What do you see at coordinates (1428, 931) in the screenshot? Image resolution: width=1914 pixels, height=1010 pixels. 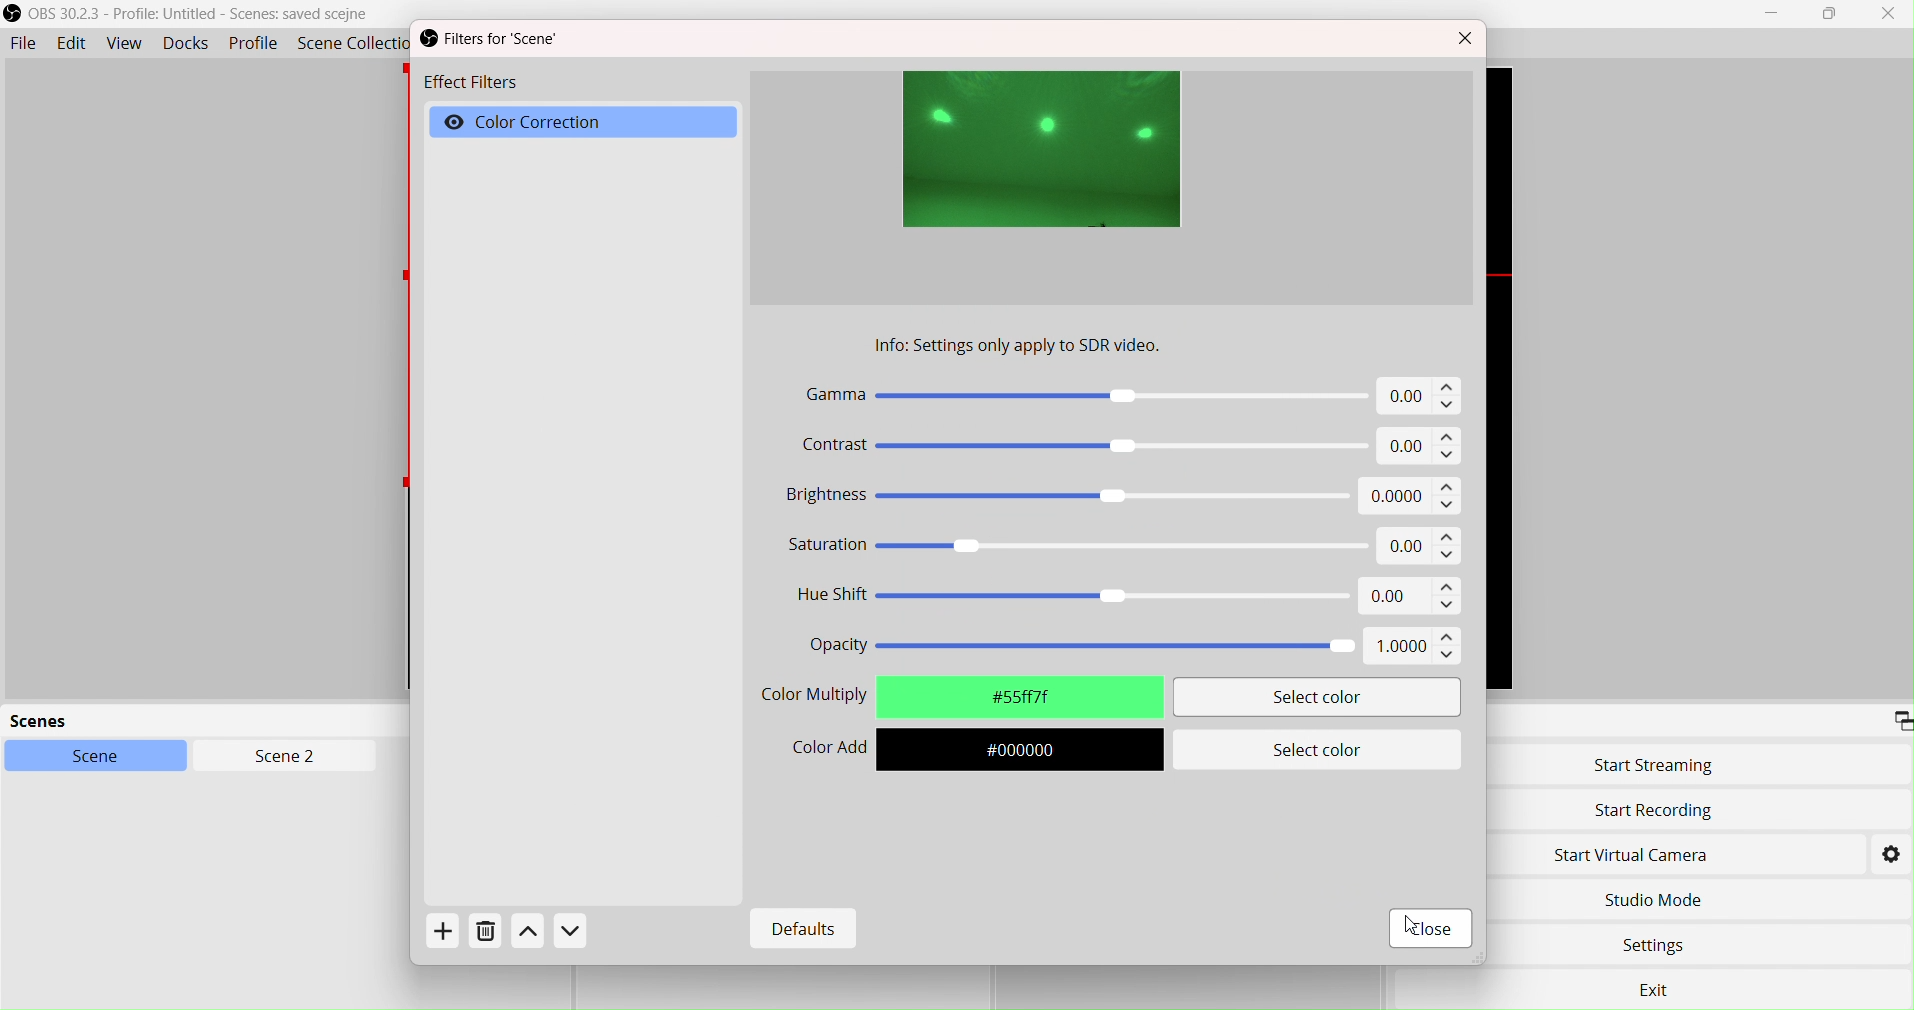 I see `Close` at bounding box center [1428, 931].